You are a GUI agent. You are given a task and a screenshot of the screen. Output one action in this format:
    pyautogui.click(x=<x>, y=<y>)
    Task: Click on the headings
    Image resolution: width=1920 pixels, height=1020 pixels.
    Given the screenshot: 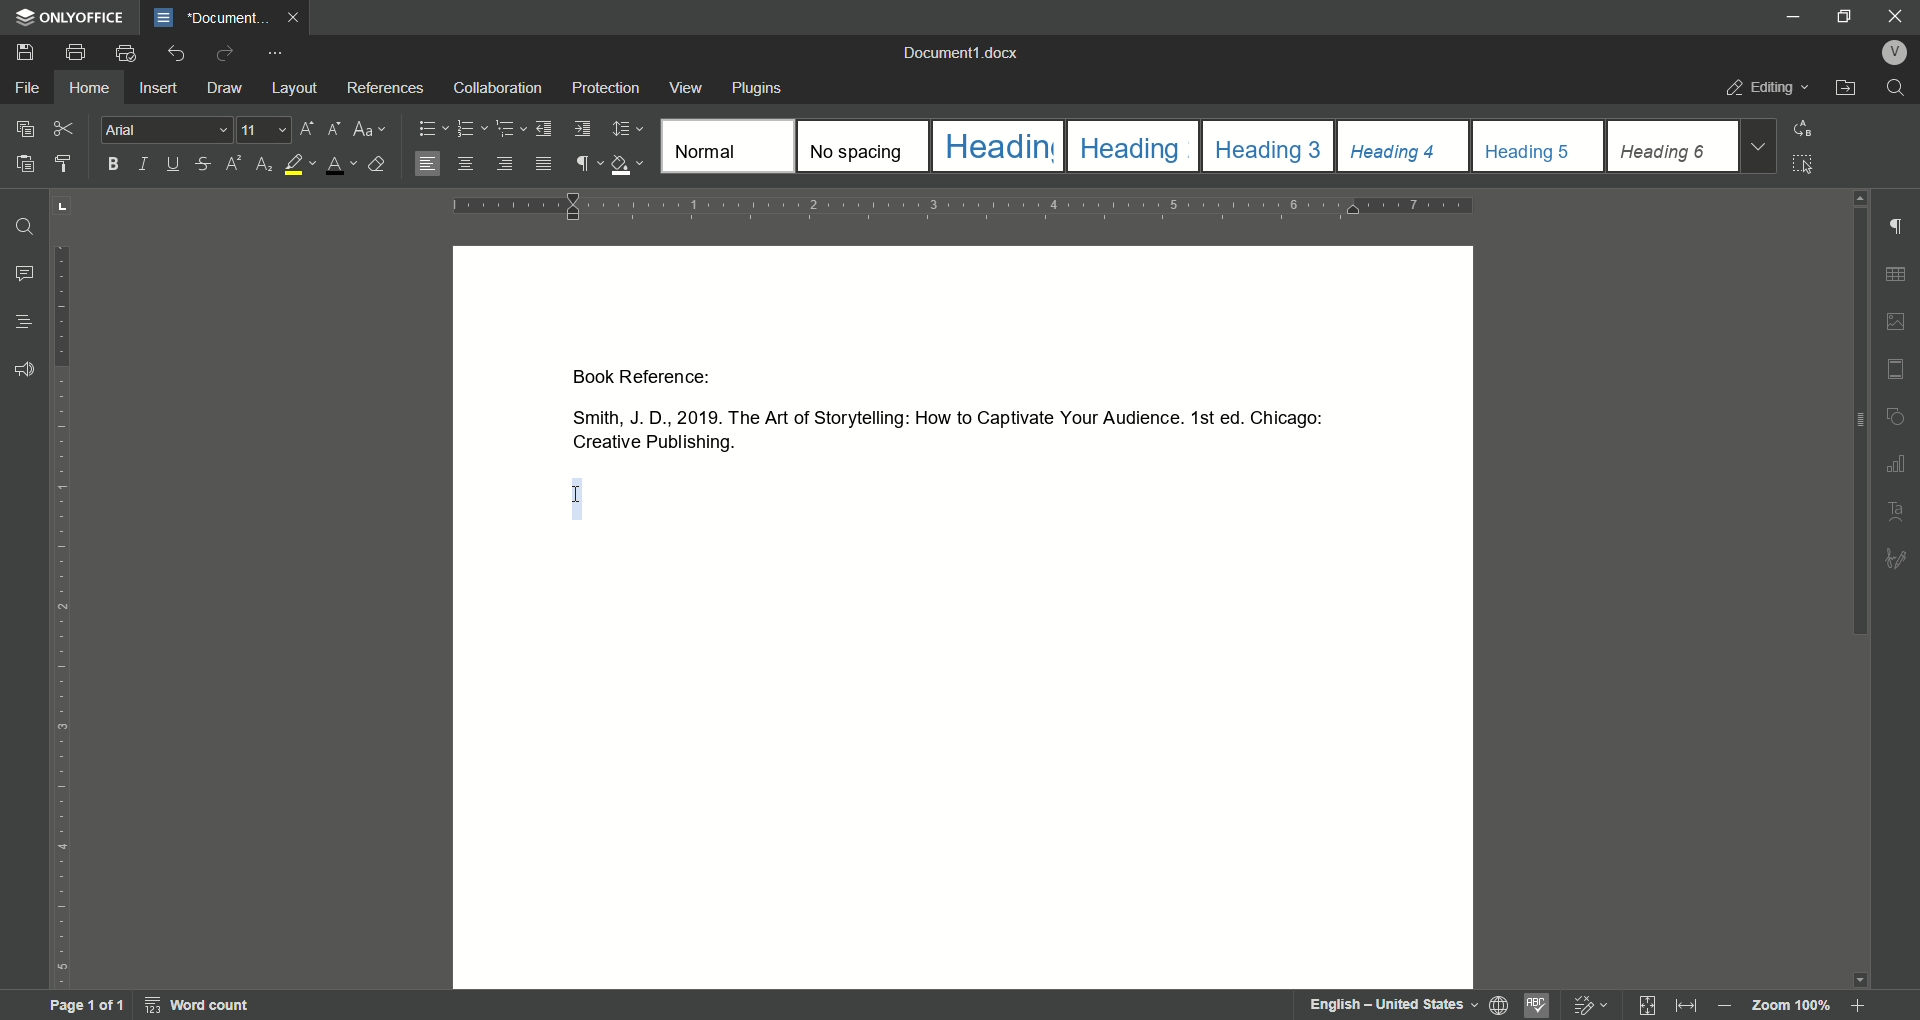 What is the action you would take?
    pyautogui.click(x=996, y=146)
    